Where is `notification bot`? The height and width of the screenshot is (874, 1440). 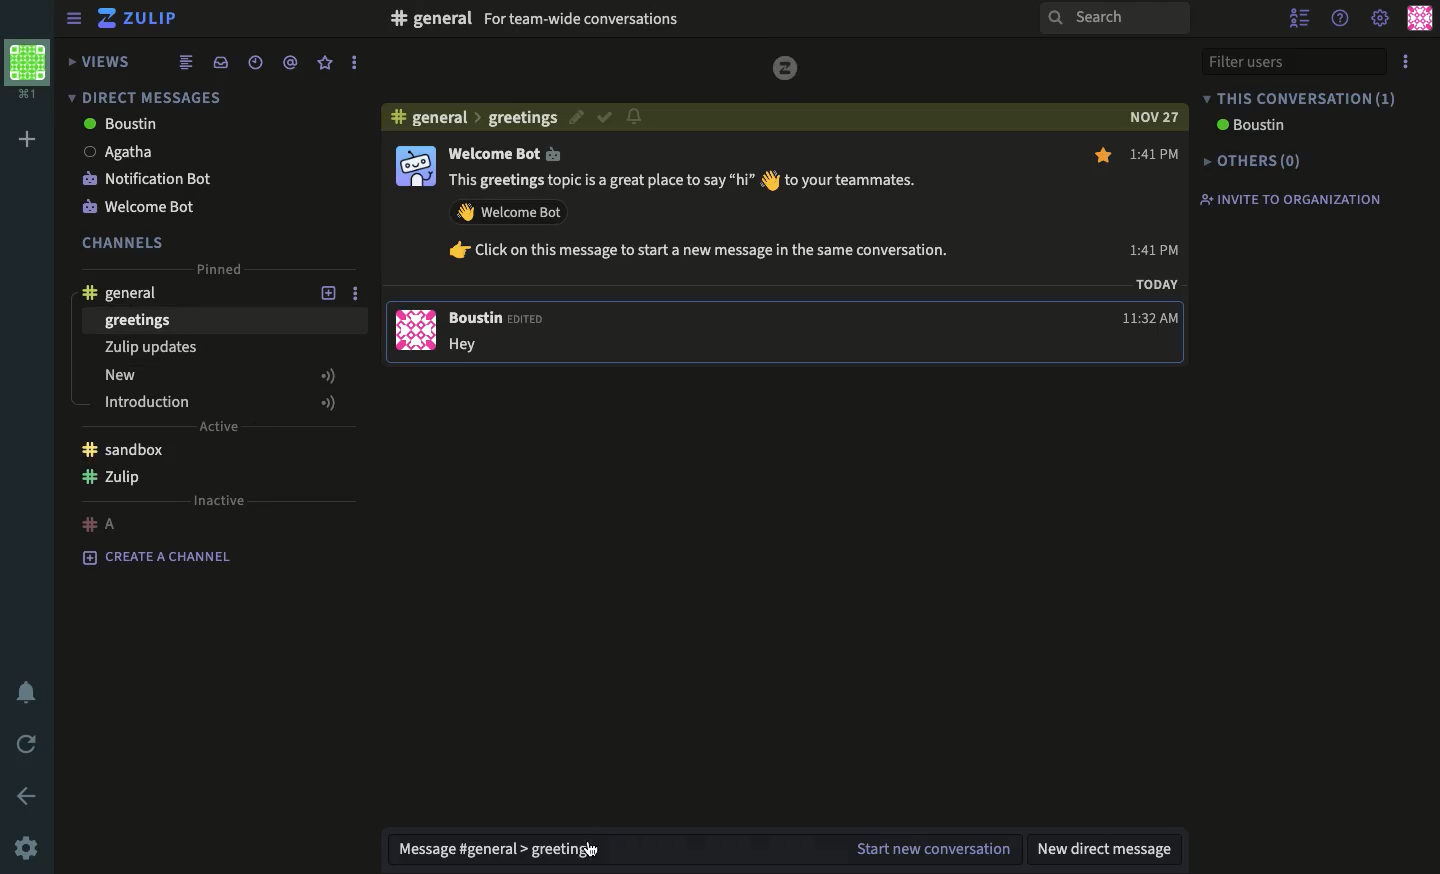 notification bot is located at coordinates (148, 180).